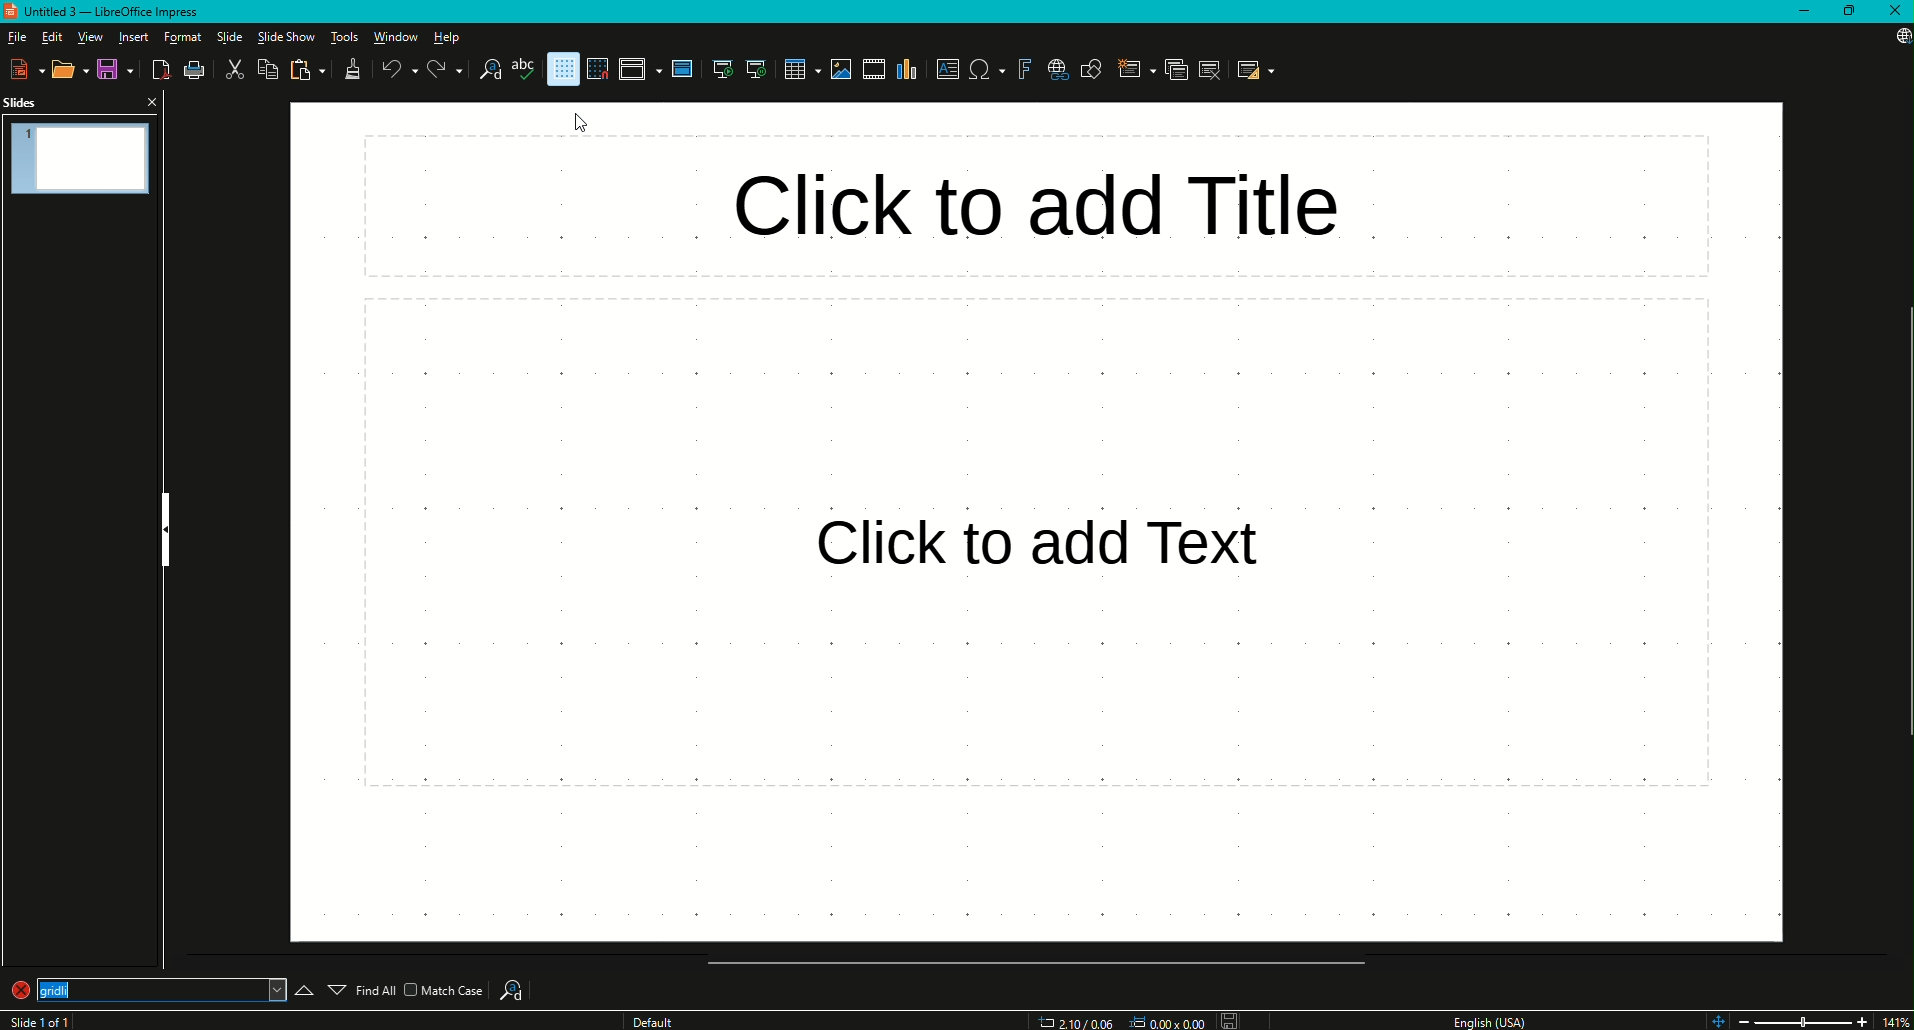 The height and width of the screenshot is (1030, 1914). I want to click on Untitled - Libreoffice Impress, so click(106, 12).